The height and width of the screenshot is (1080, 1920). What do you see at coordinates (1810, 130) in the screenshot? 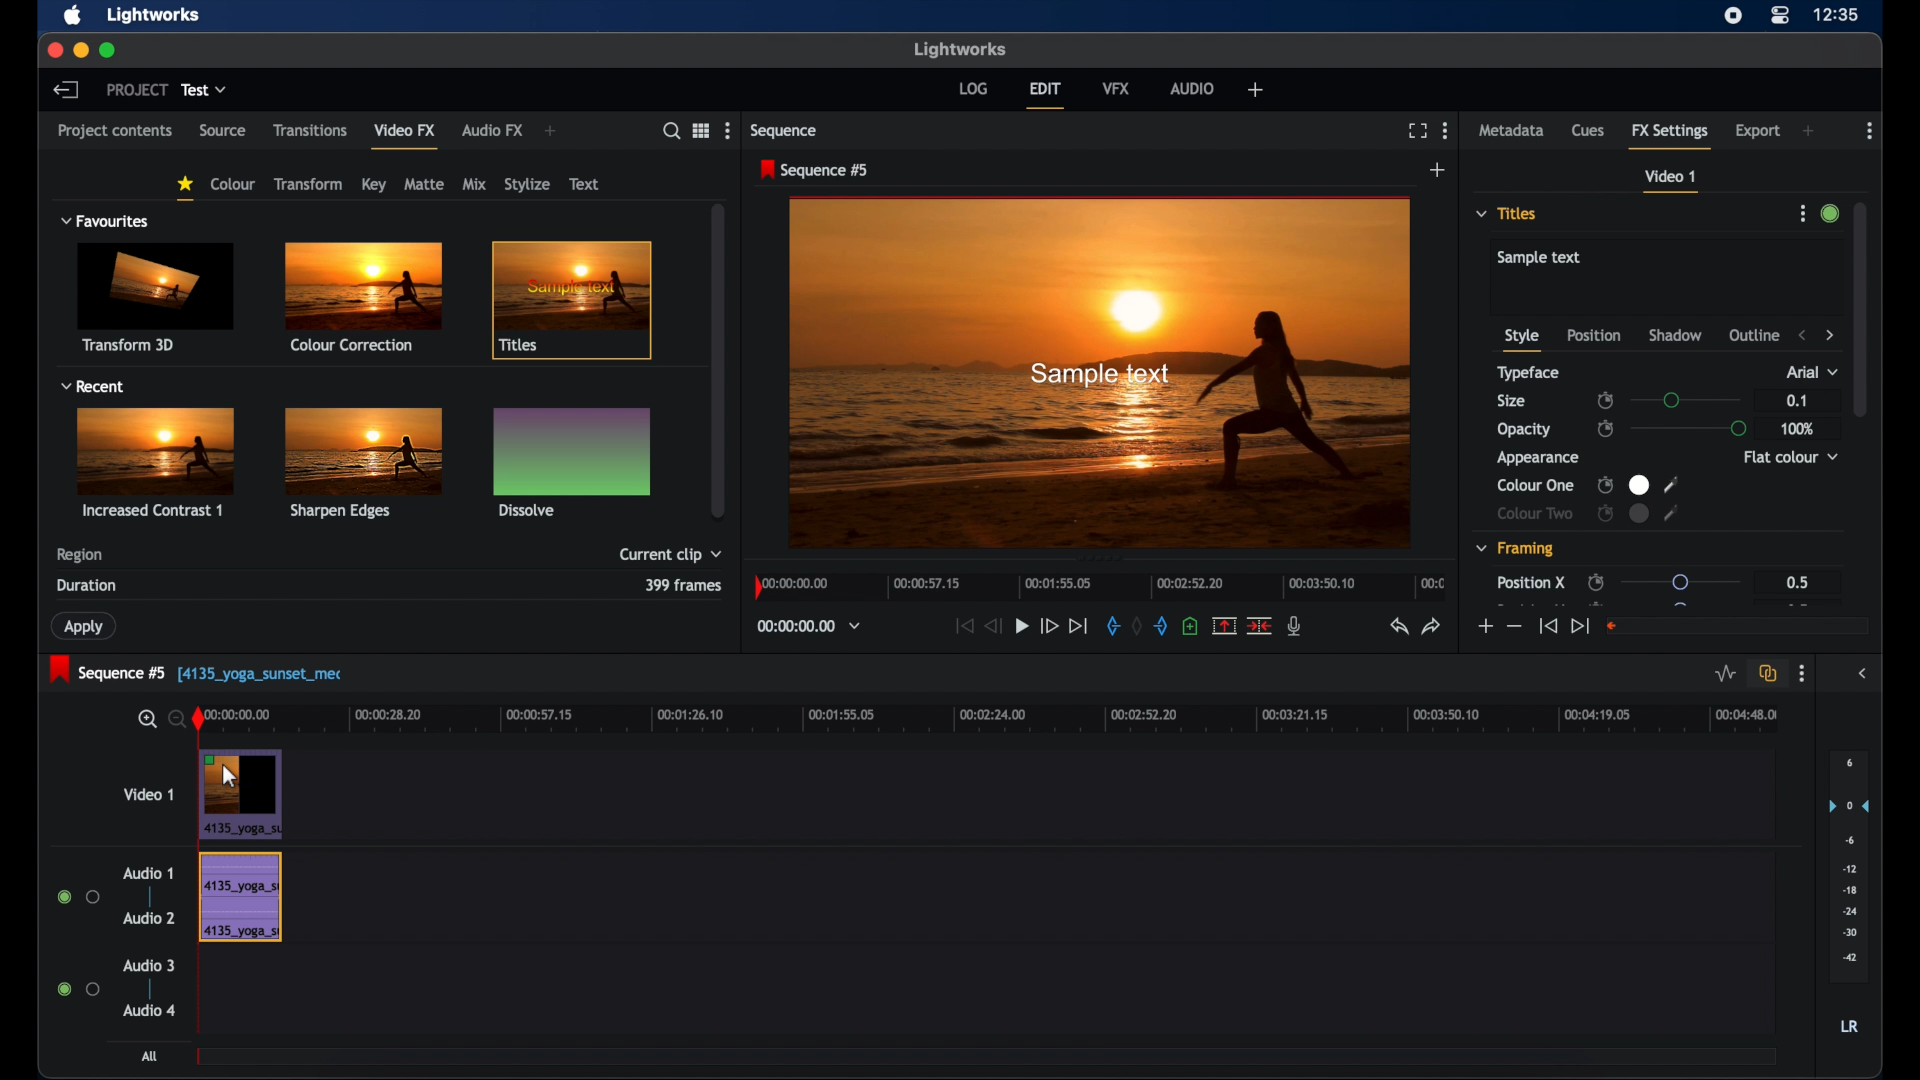
I see `add` at bounding box center [1810, 130].